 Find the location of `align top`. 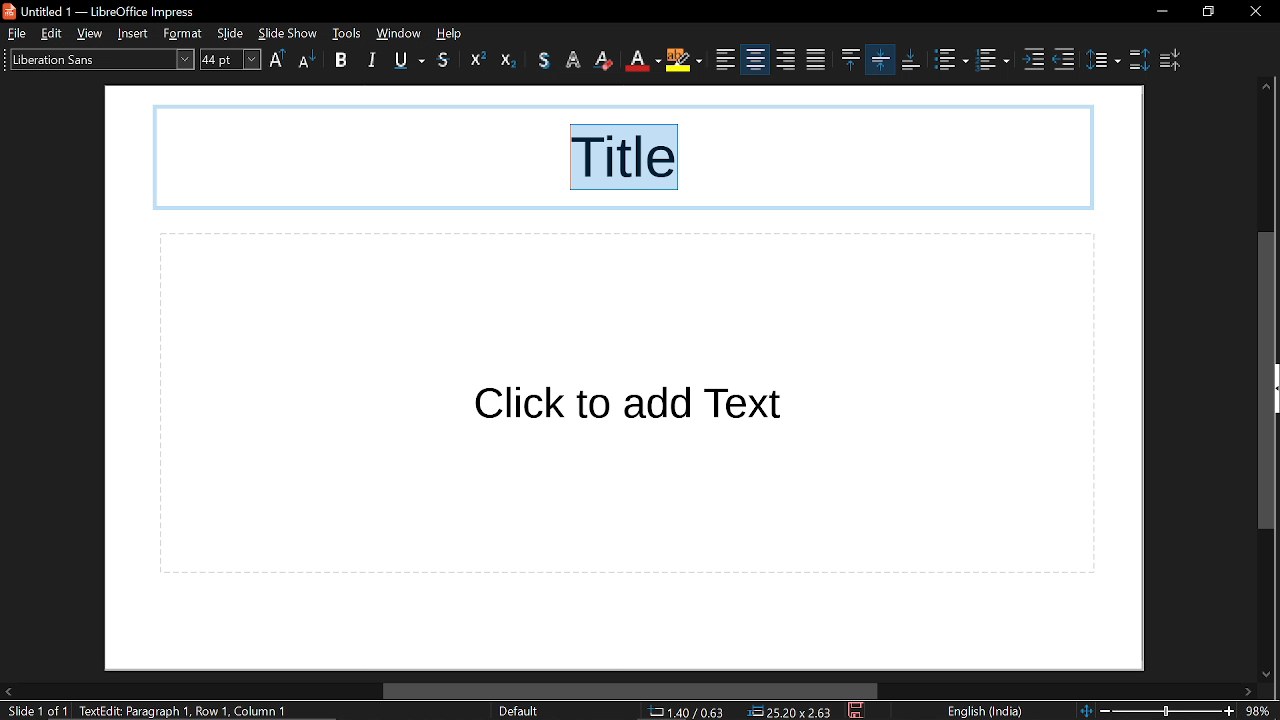

align top is located at coordinates (814, 60).